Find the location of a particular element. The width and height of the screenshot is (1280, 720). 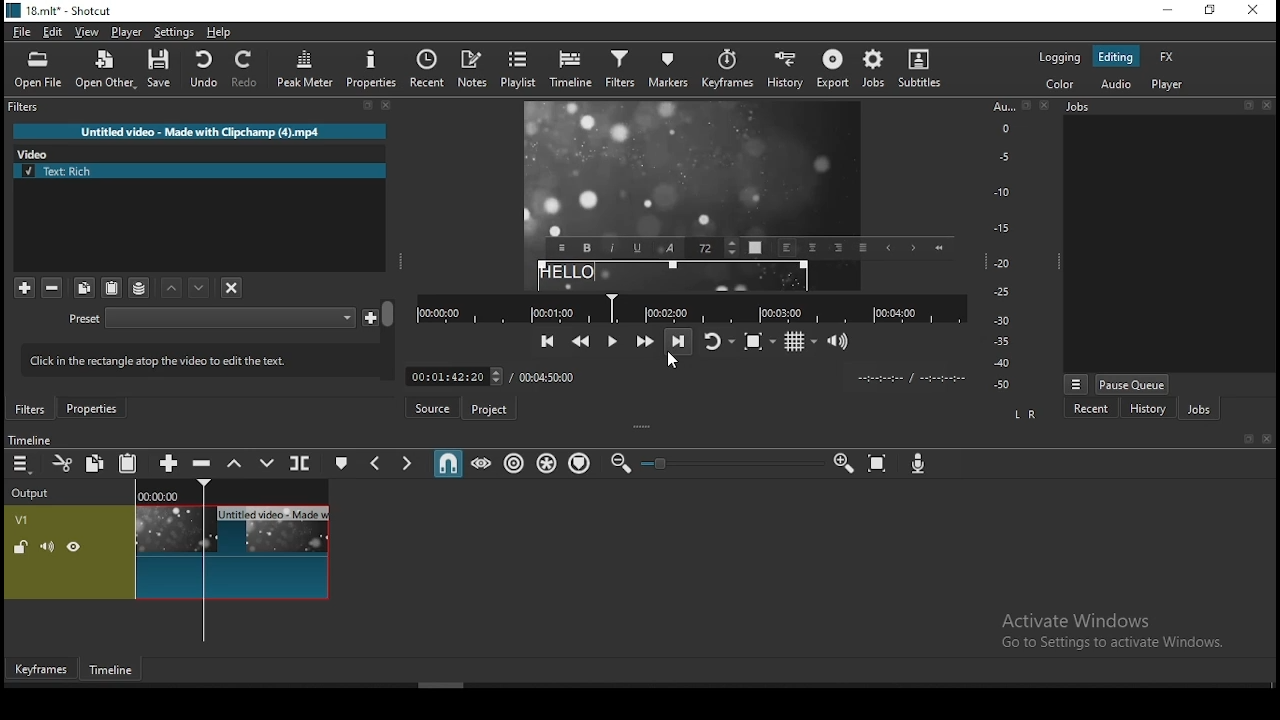

move filter up is located at coordinates (201, 287).